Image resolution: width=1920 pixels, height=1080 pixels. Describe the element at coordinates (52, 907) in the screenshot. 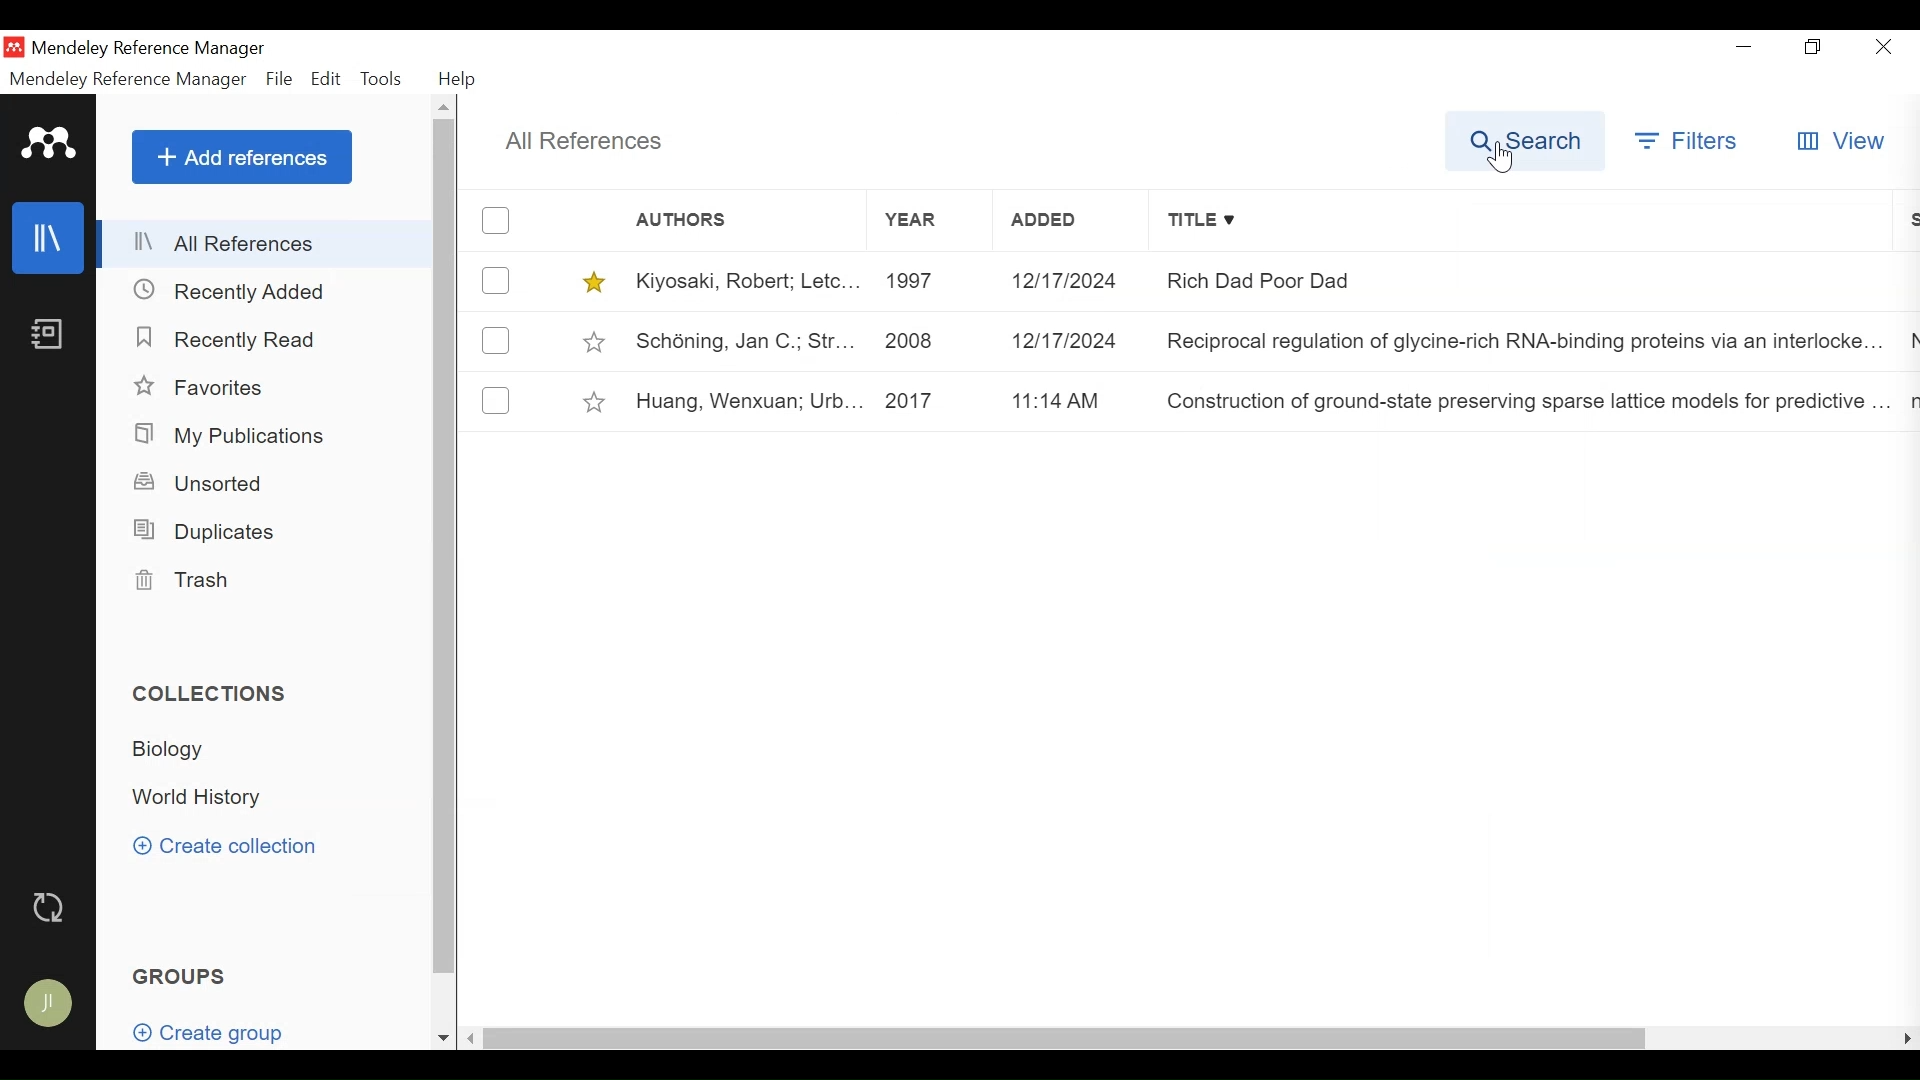

I see `Sync` at that location.